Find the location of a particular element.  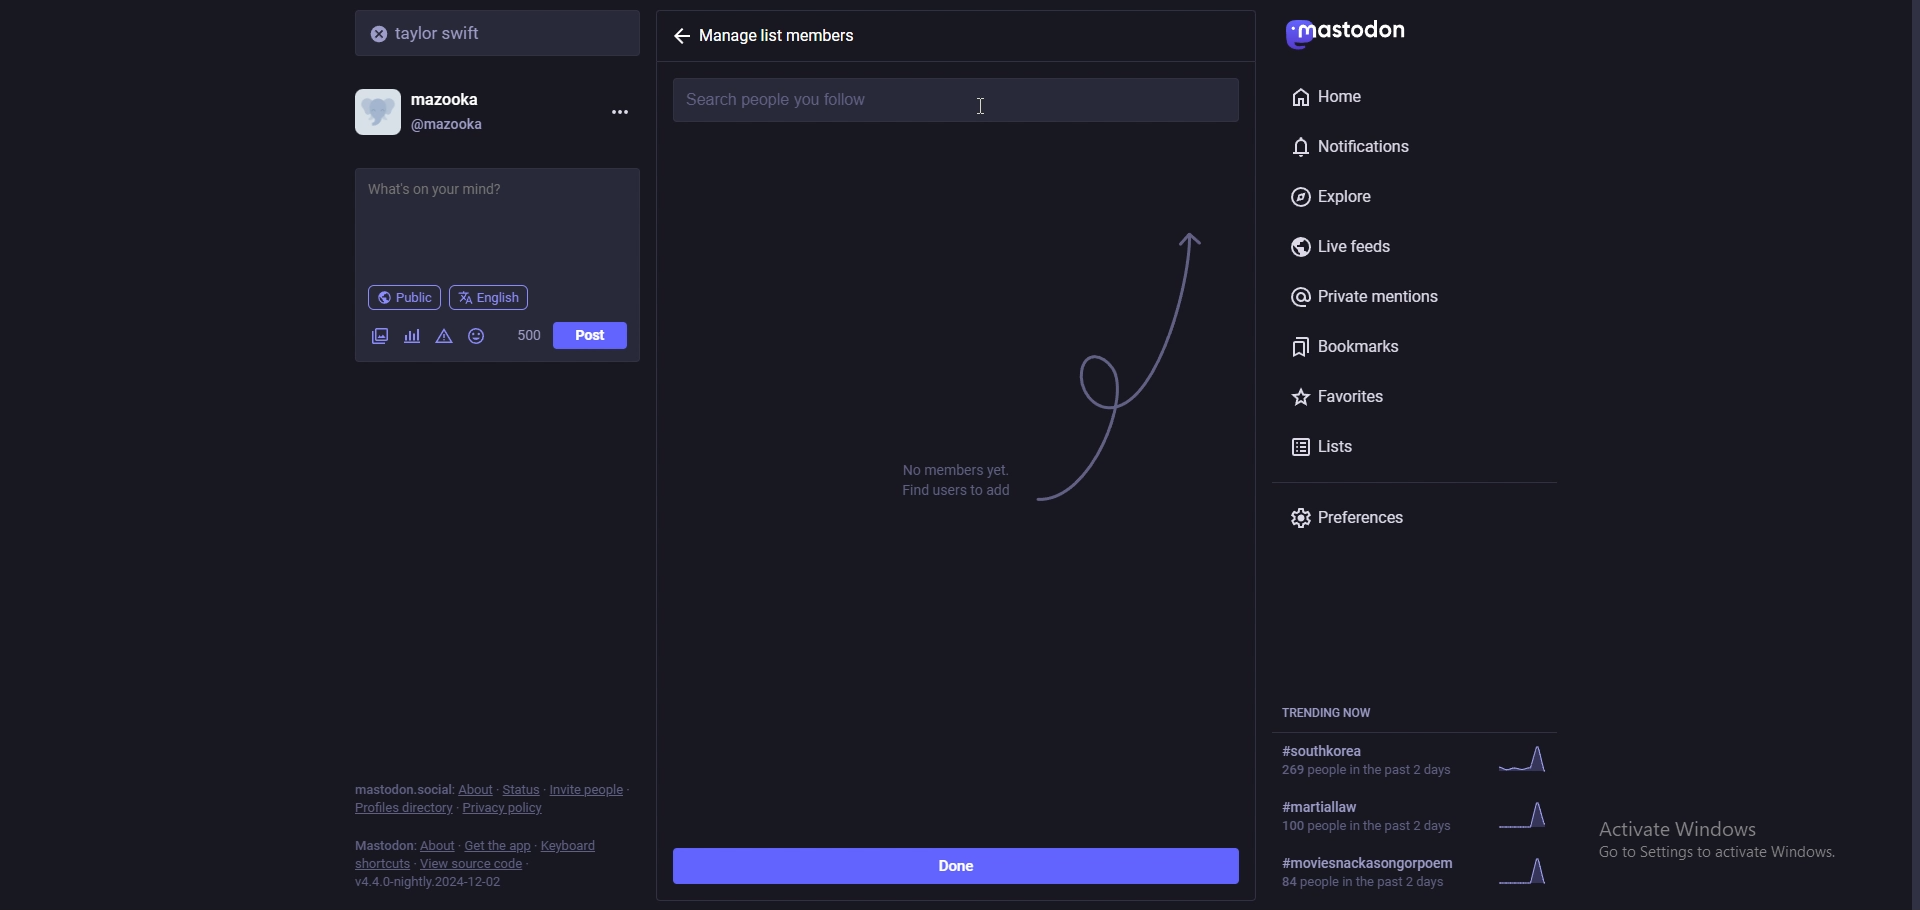

home is located at coordinates (1390, 96).